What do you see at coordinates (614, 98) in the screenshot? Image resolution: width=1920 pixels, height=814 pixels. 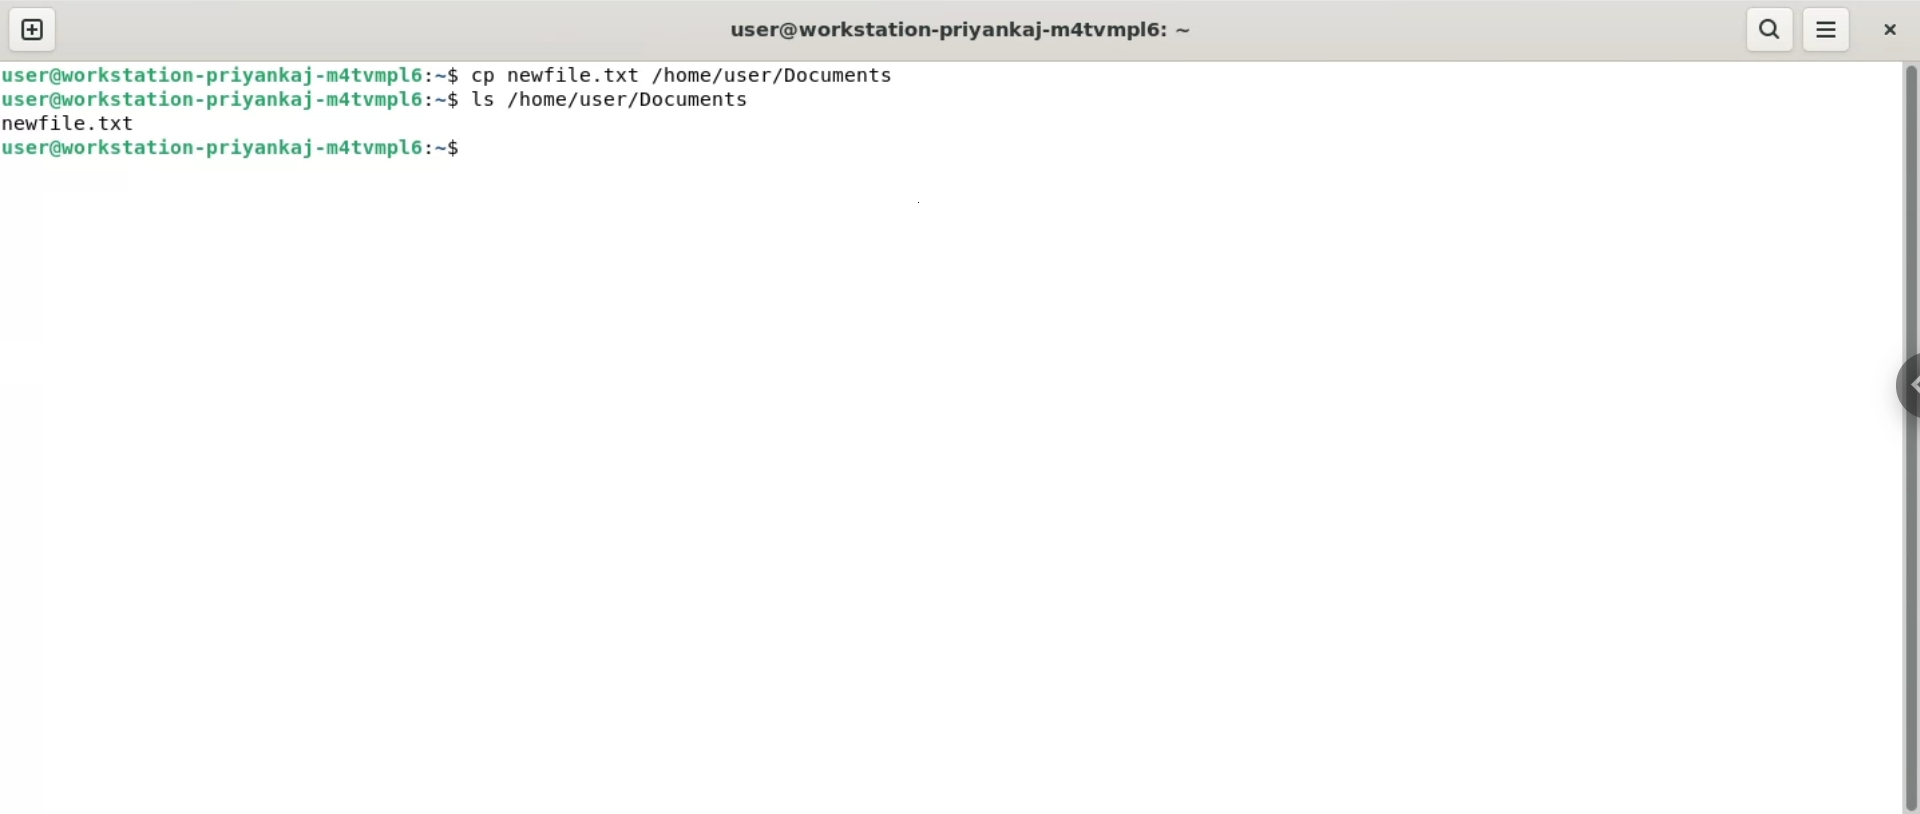 I see `ls /home/user/Documents` at bounding box center [614, 98].